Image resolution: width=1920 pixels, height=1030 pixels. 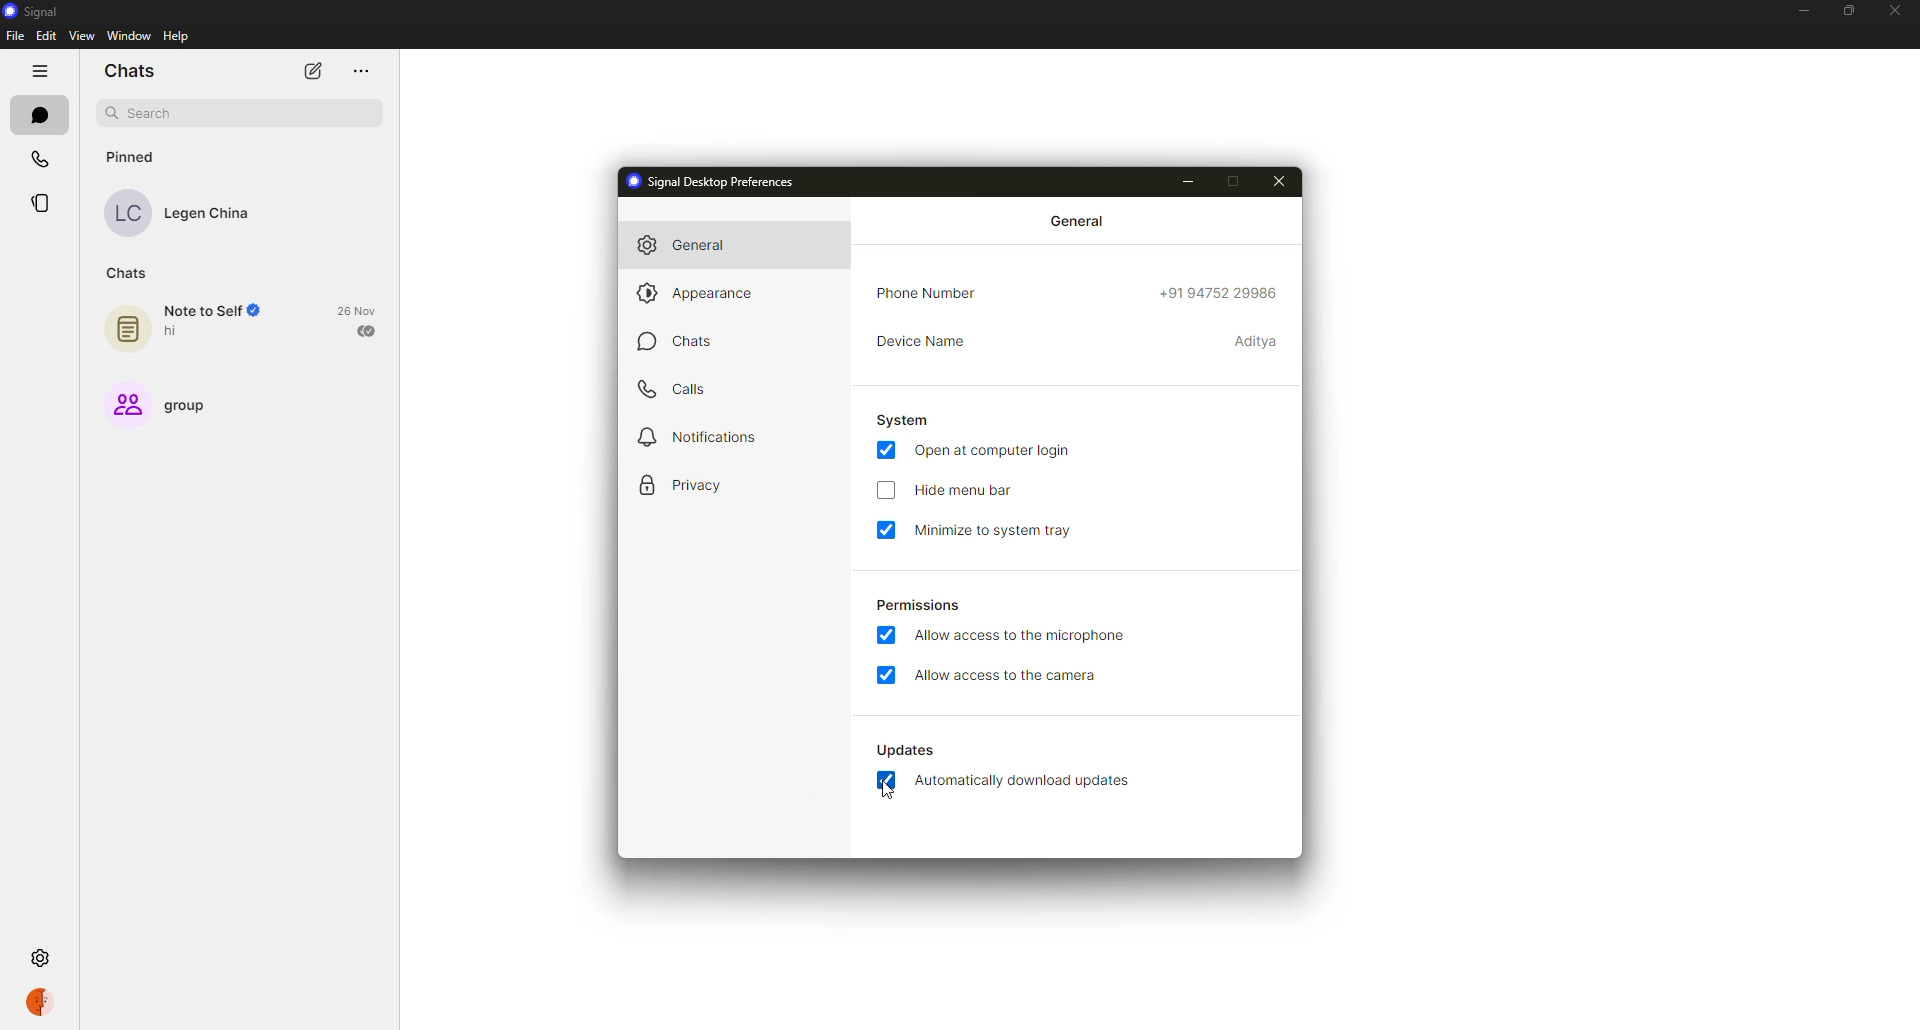 What do you see at coordinates (903, 418) in the screenshot?
I see `system` at bounding box center [903, 418].